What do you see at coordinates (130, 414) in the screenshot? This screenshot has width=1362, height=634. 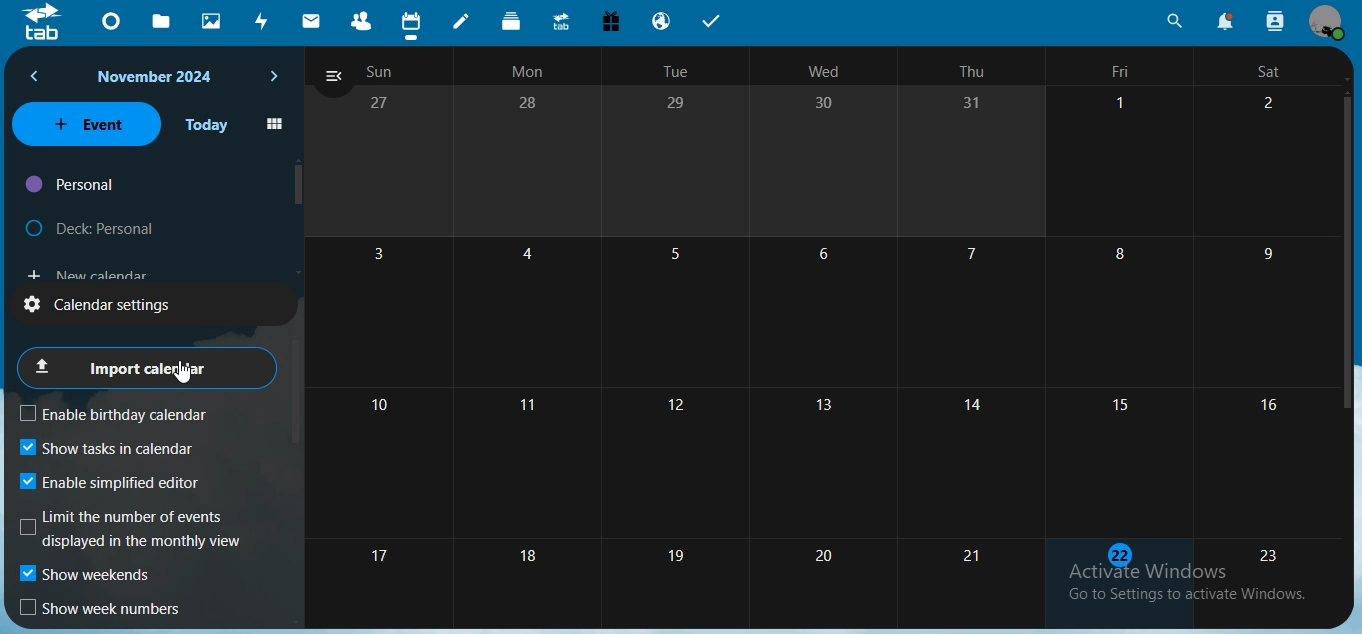 I see `enable birthday calendar` at bounding box center [130, 414].